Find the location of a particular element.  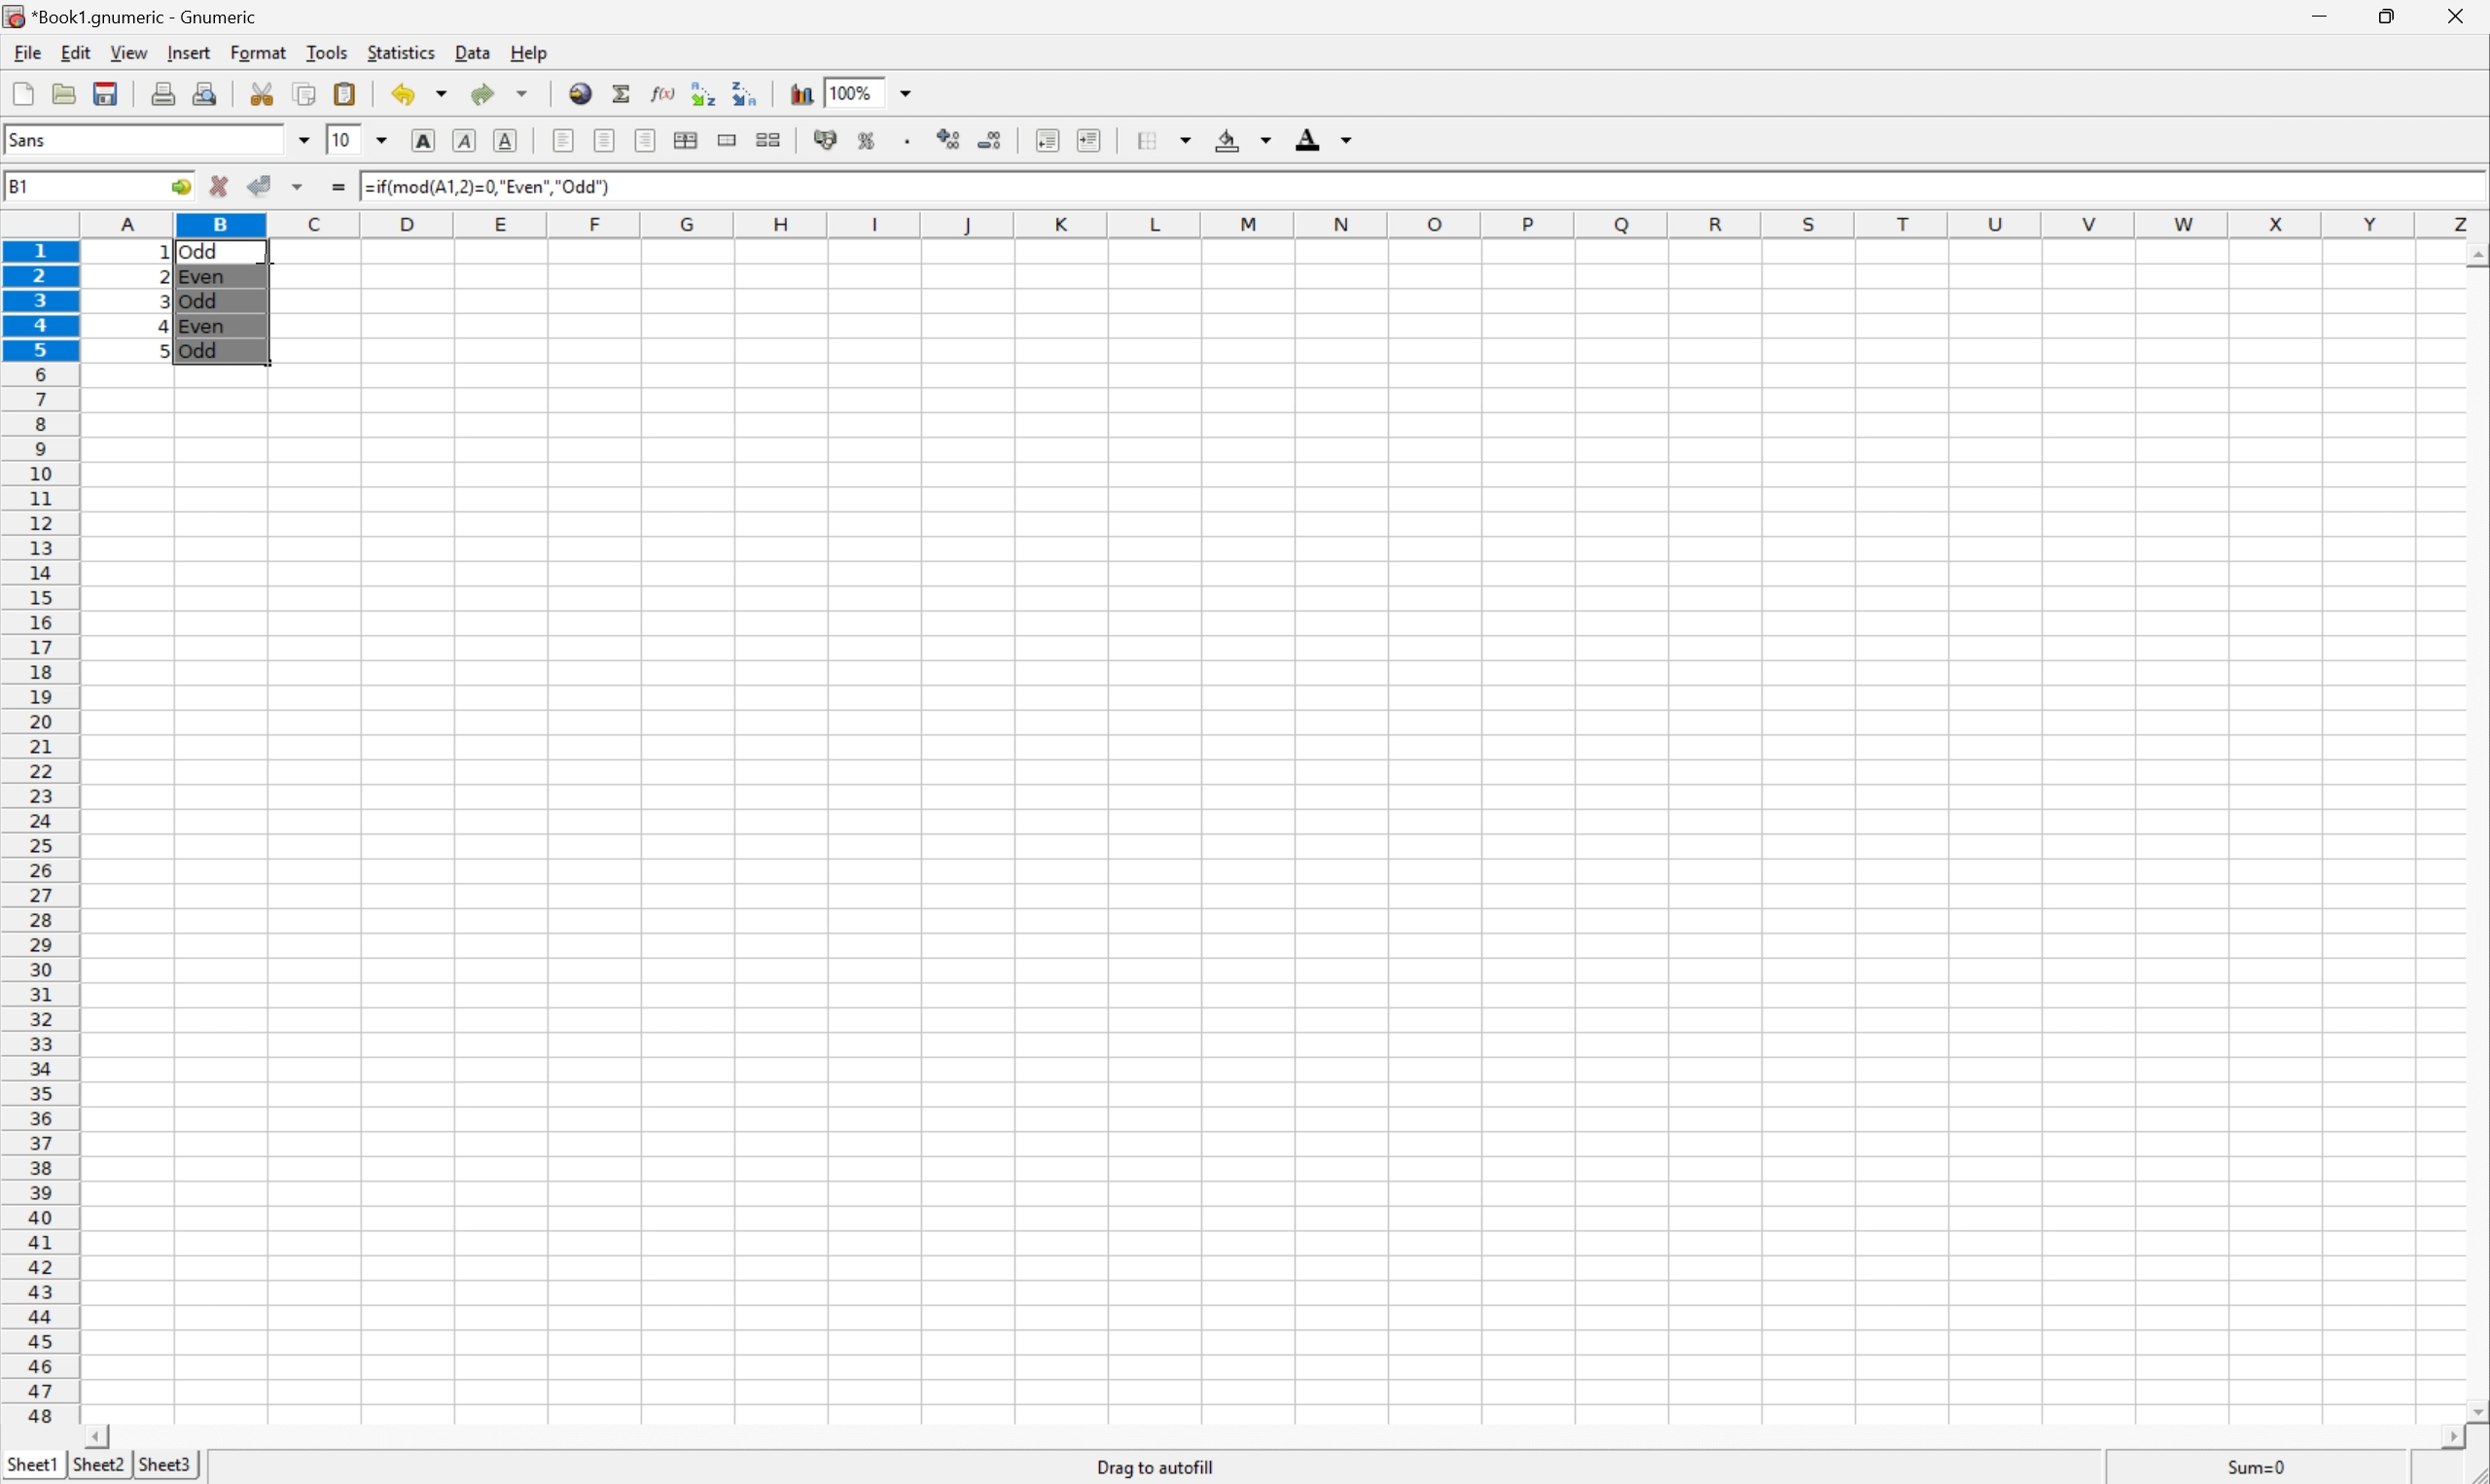

Undo is located at coordinates (422, 93).